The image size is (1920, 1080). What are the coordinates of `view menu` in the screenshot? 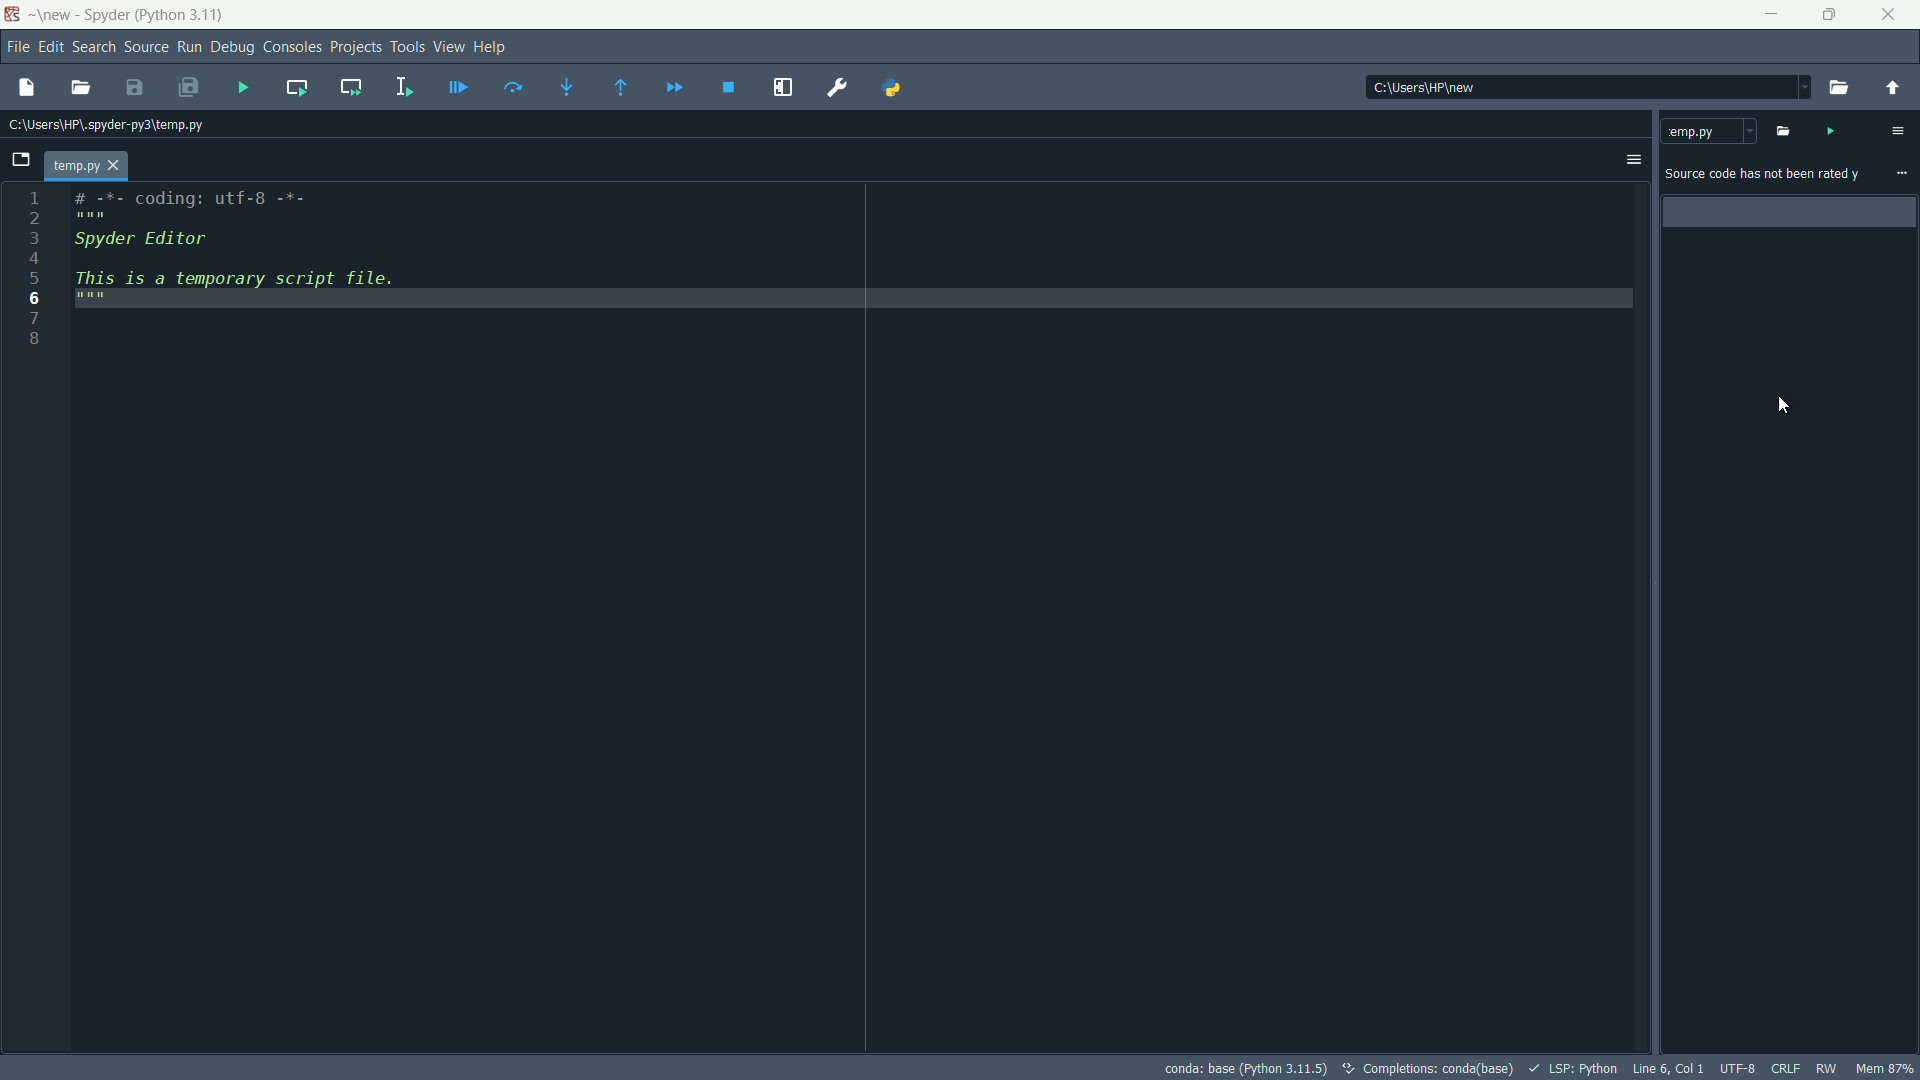 It's located at (448, 46).